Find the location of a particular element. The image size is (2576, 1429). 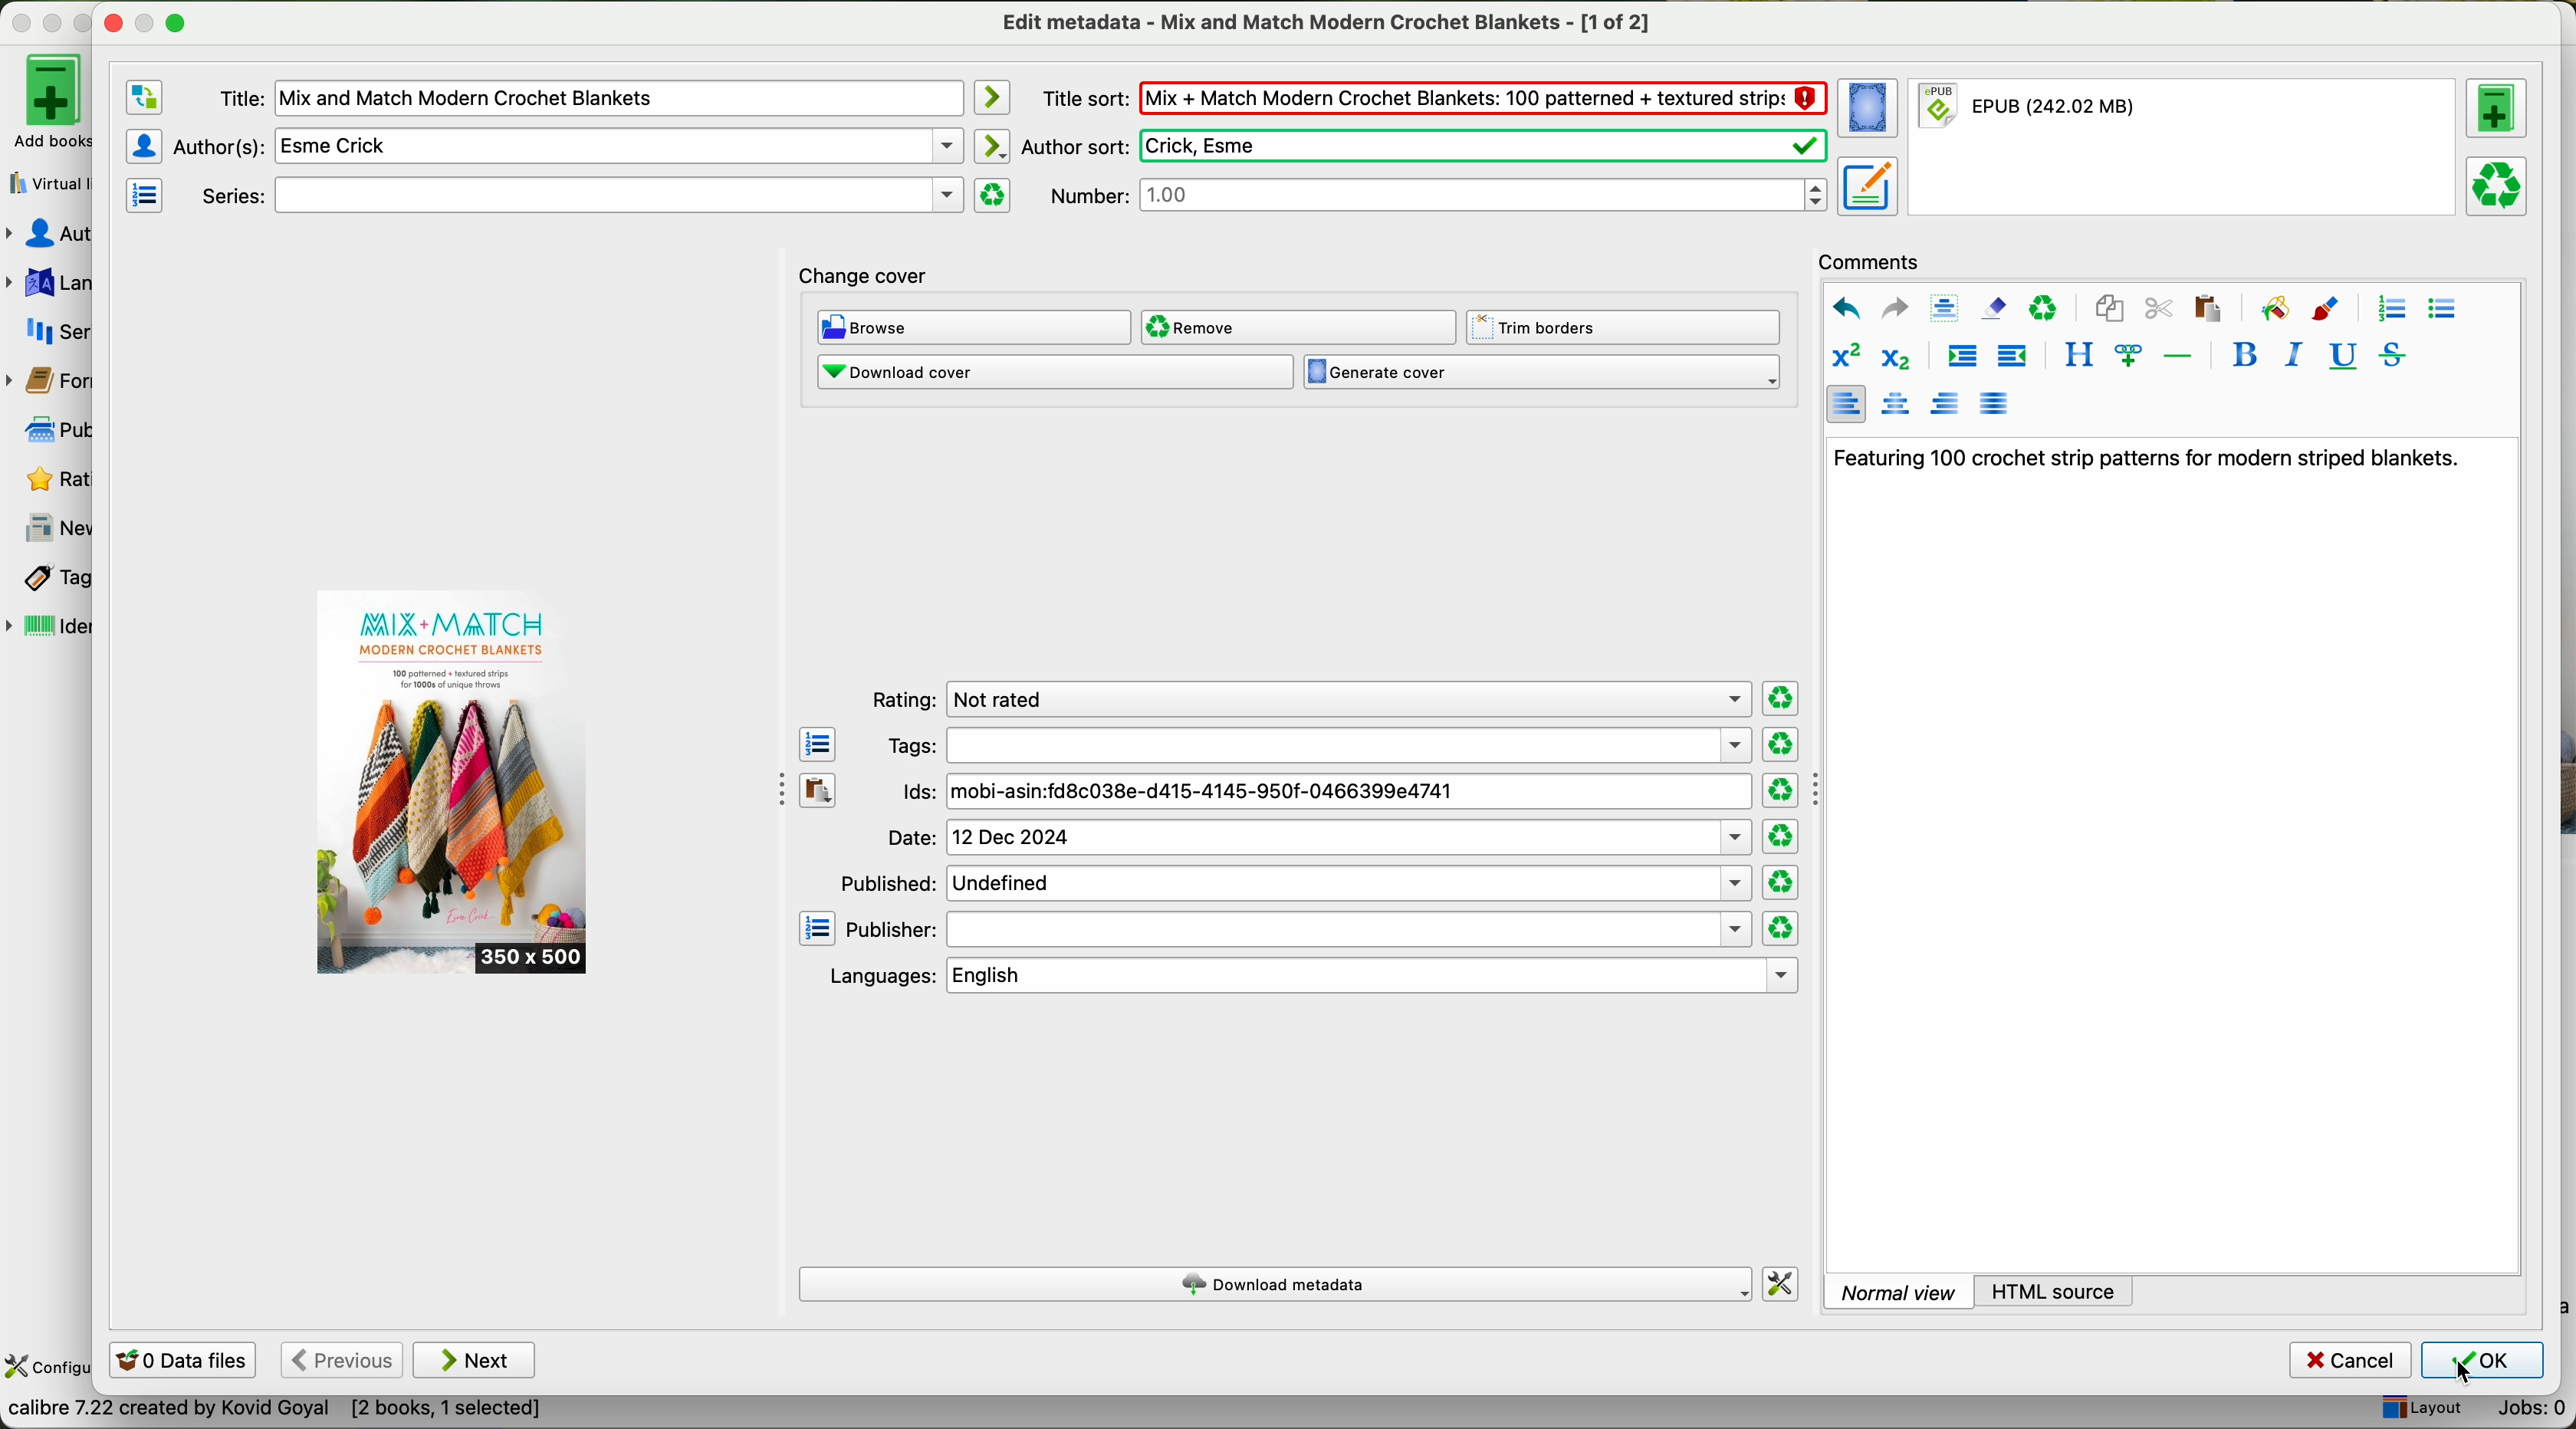

publisher is located at coordinates (1299, 930).